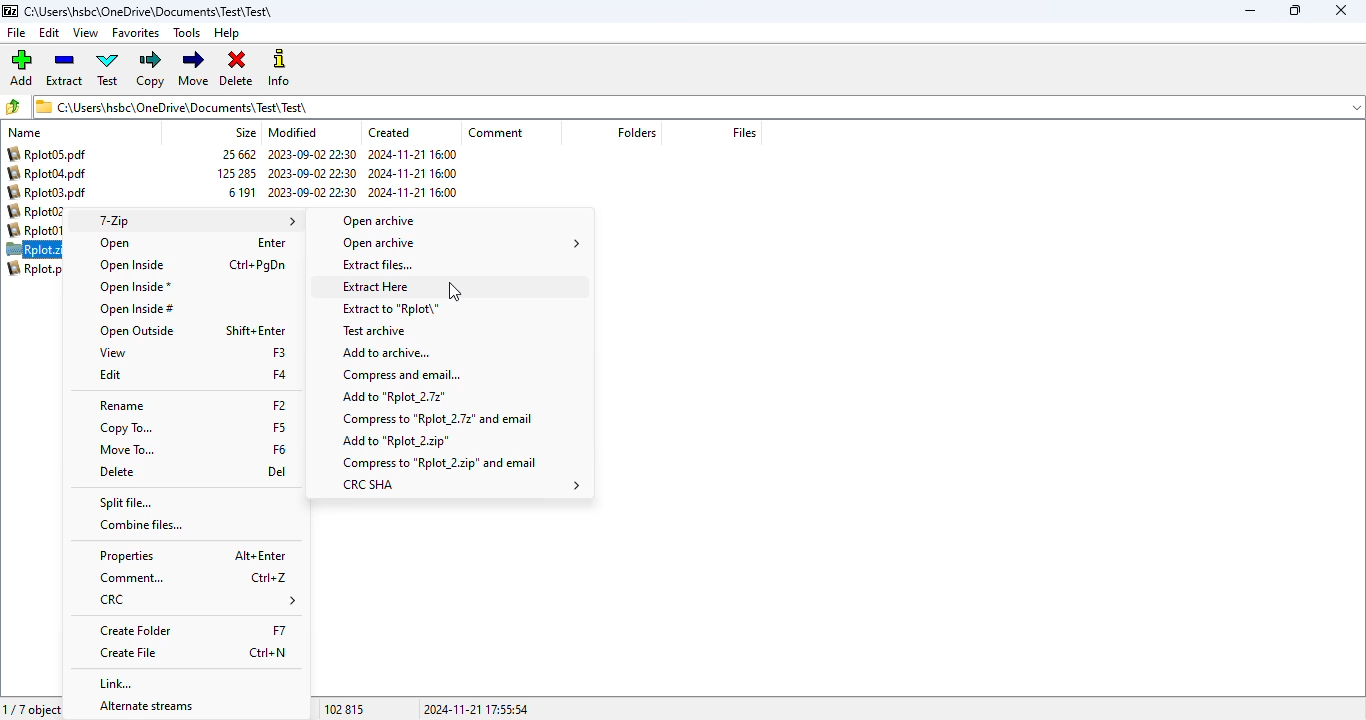 This screenshot has height=720, width=1366. Describe the element at coordinates (85, 32) in the screenshot. I see `view` at that location.